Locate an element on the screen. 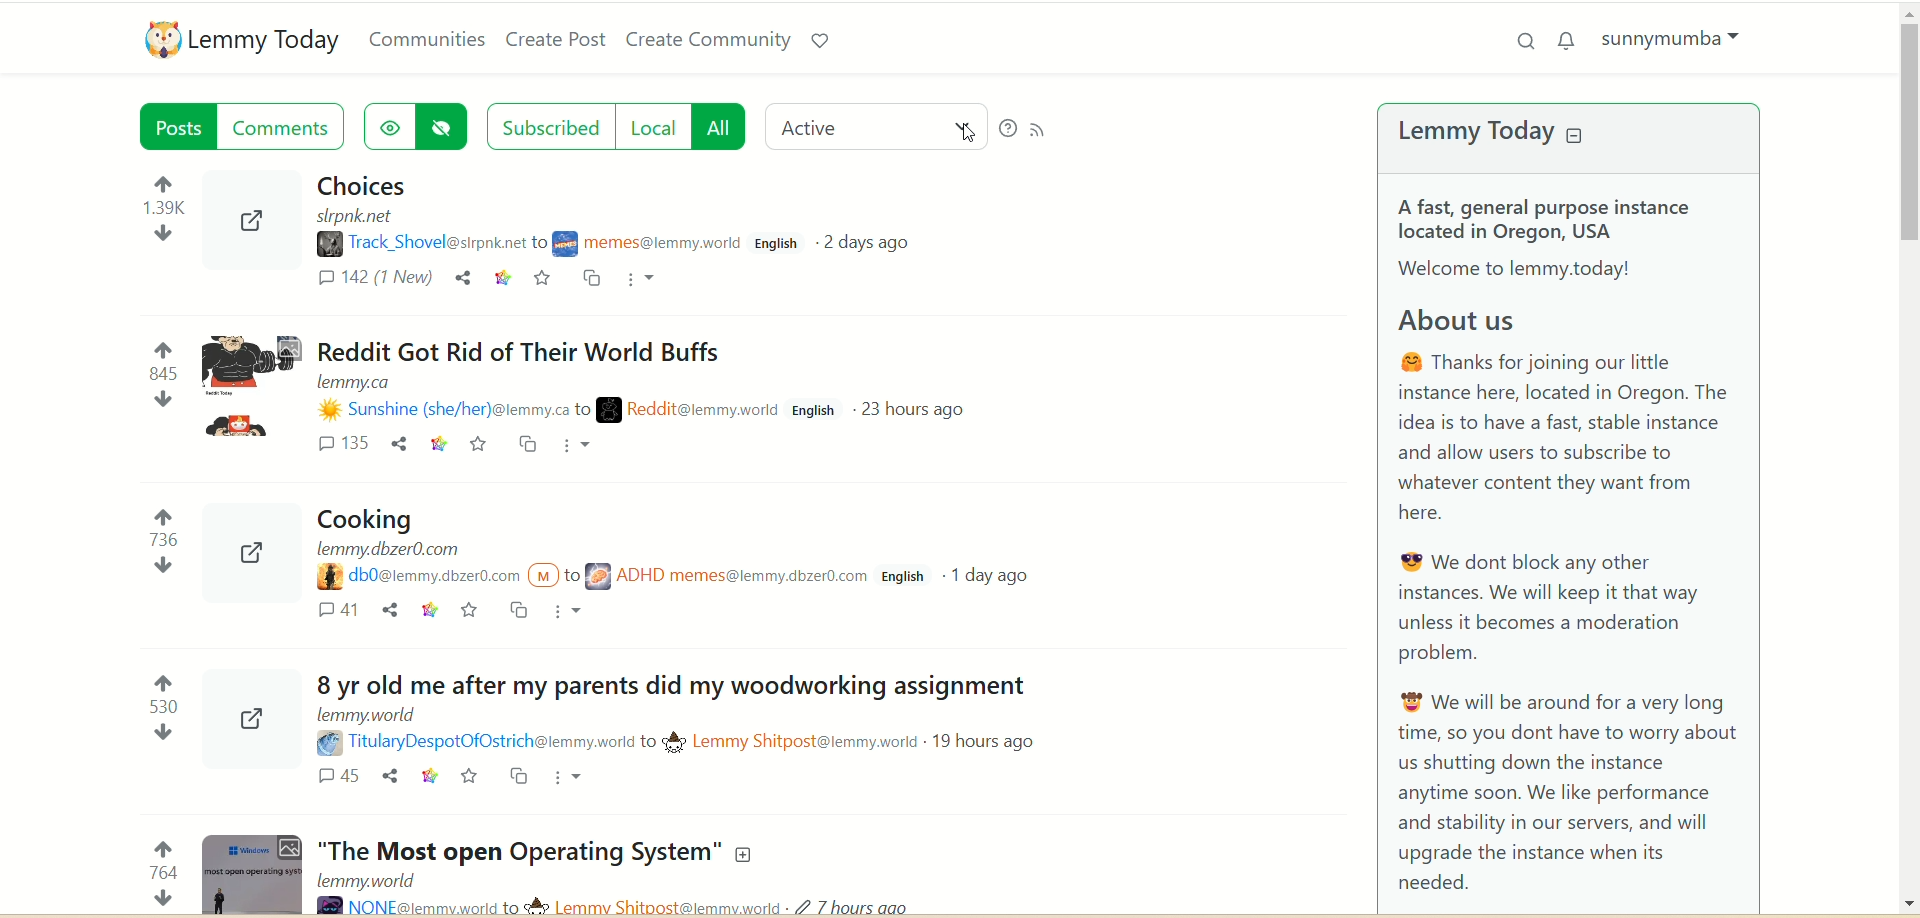  sunnymumba(account) is located at coordinates (1678, 38).